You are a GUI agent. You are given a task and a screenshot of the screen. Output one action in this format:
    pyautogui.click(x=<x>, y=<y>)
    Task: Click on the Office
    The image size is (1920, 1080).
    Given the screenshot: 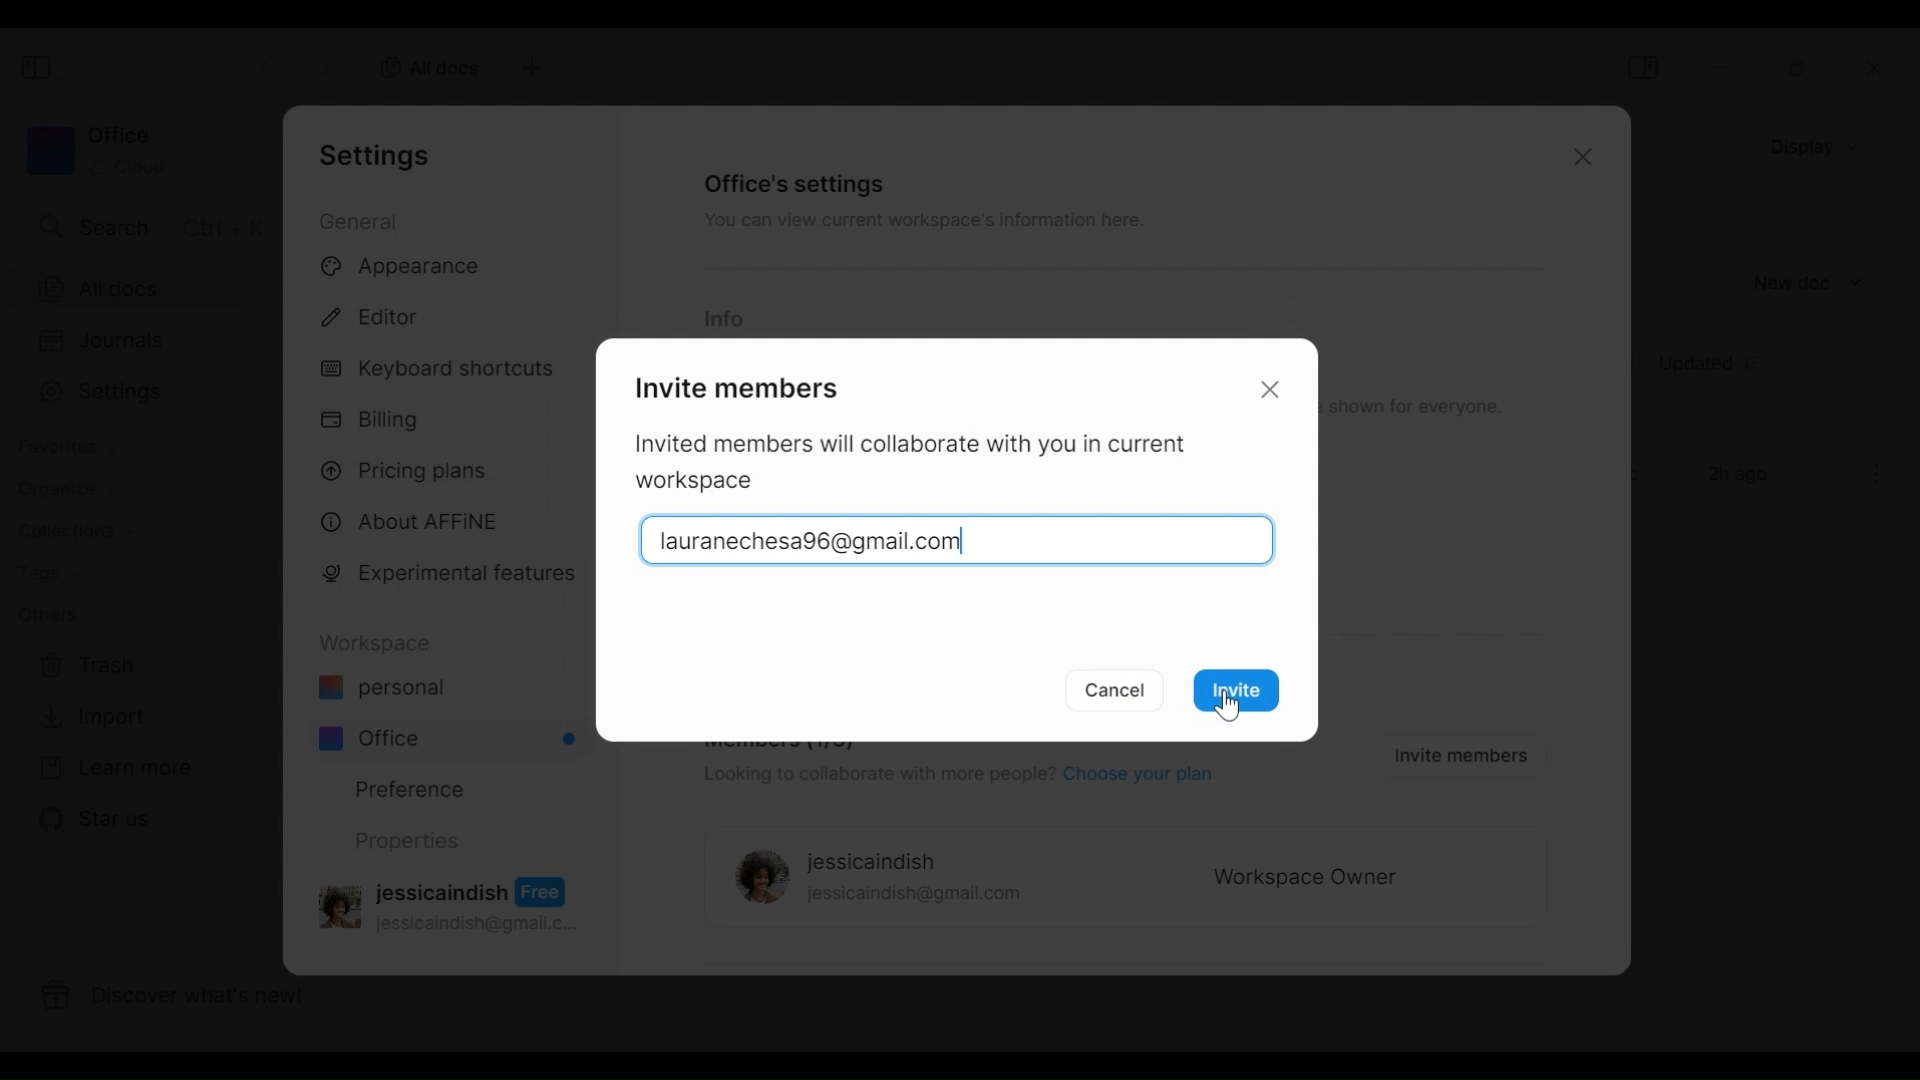 What is the action you would take?
    pyautogui.click(x=450, y=738)
    